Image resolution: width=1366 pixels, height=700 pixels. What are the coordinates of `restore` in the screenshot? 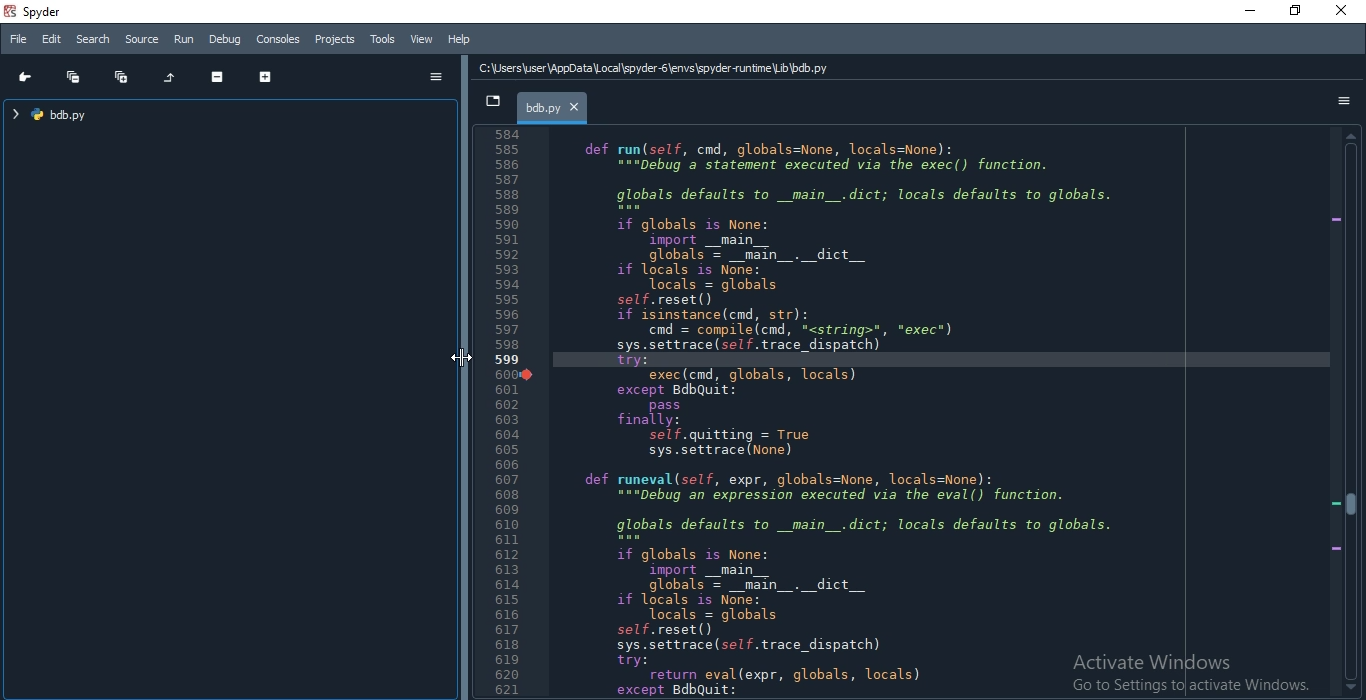 It's located at (1295, 12).